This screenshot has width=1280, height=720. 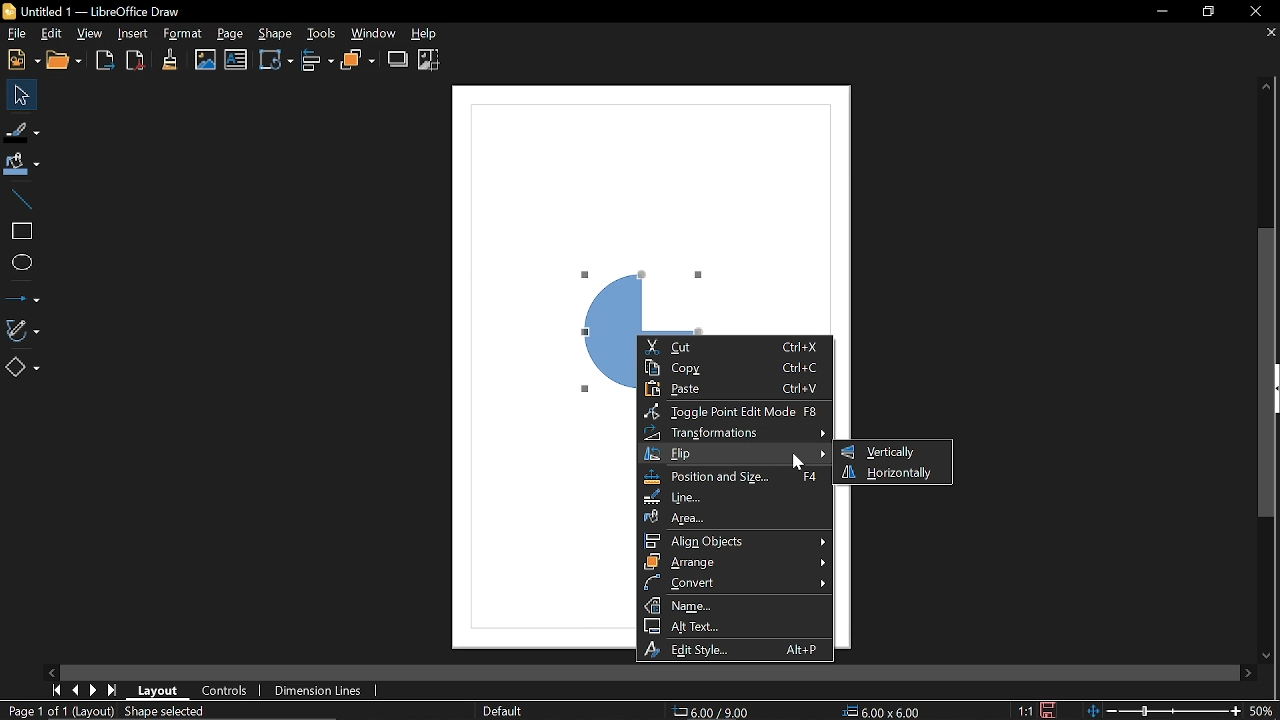 What do you see at coordinates (733, 518) in the screenshot?
I see `Area` at bounding box center [733, 518].